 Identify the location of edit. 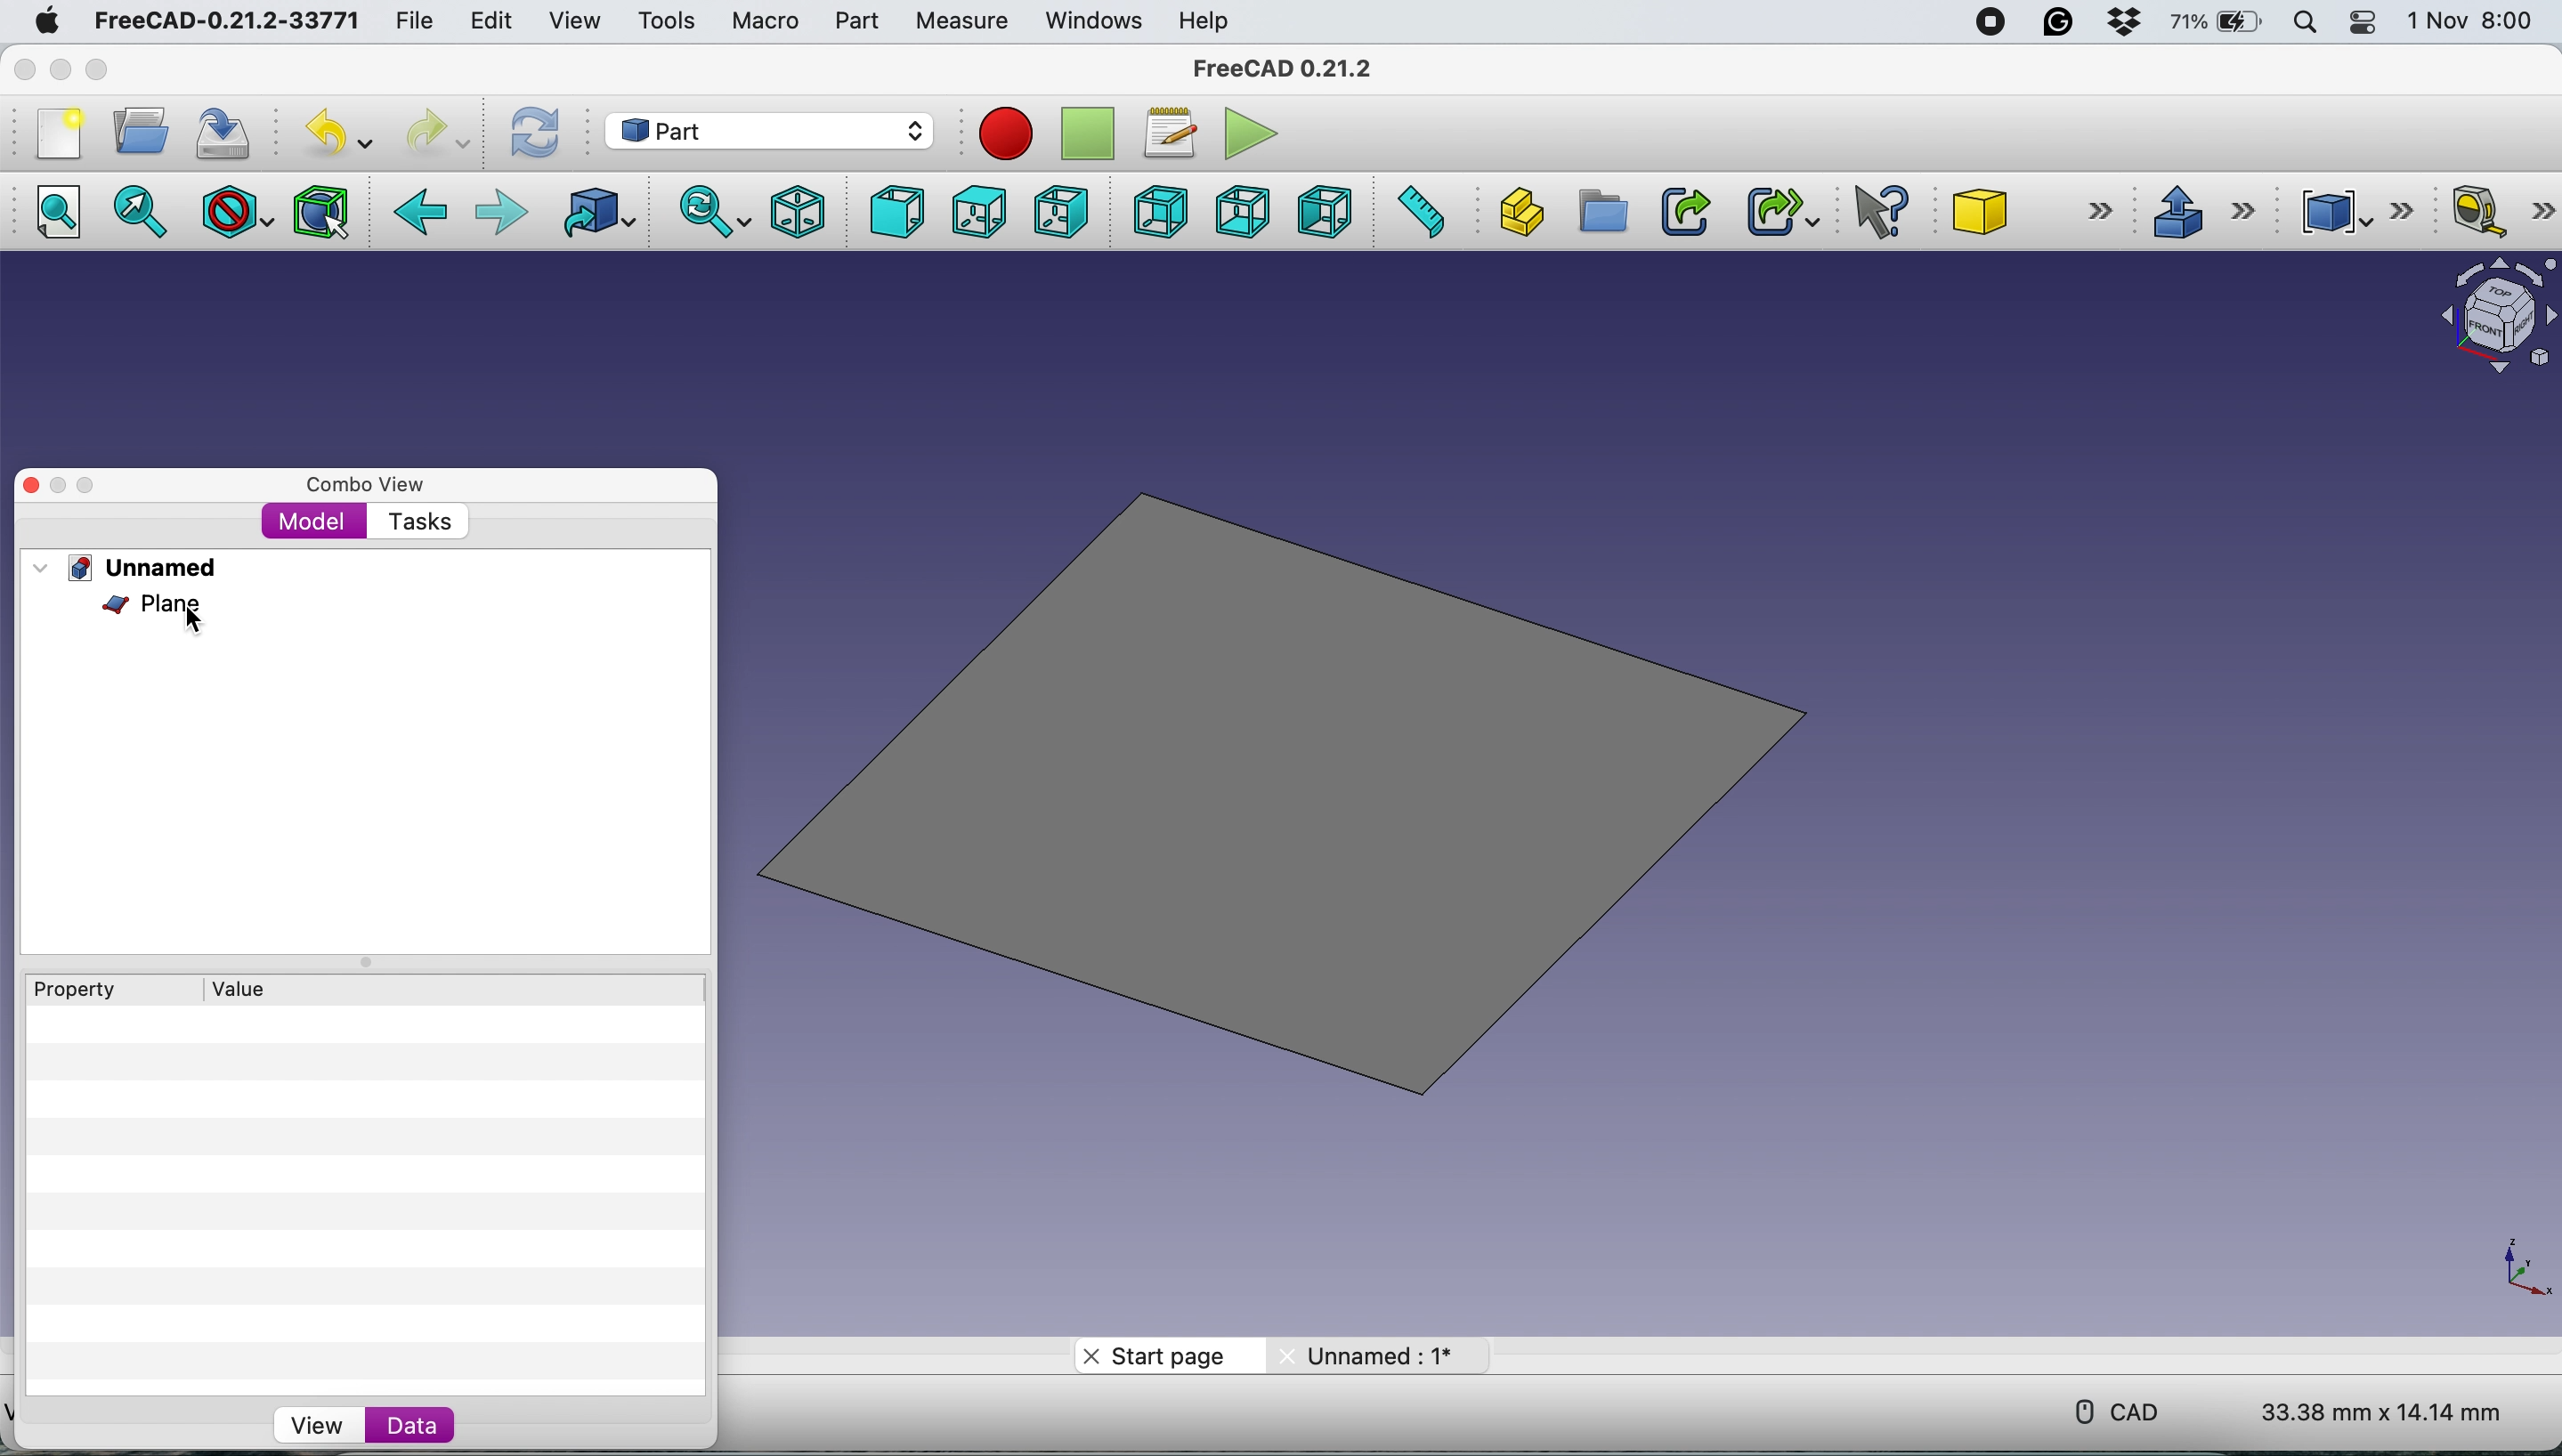
(495, 23).